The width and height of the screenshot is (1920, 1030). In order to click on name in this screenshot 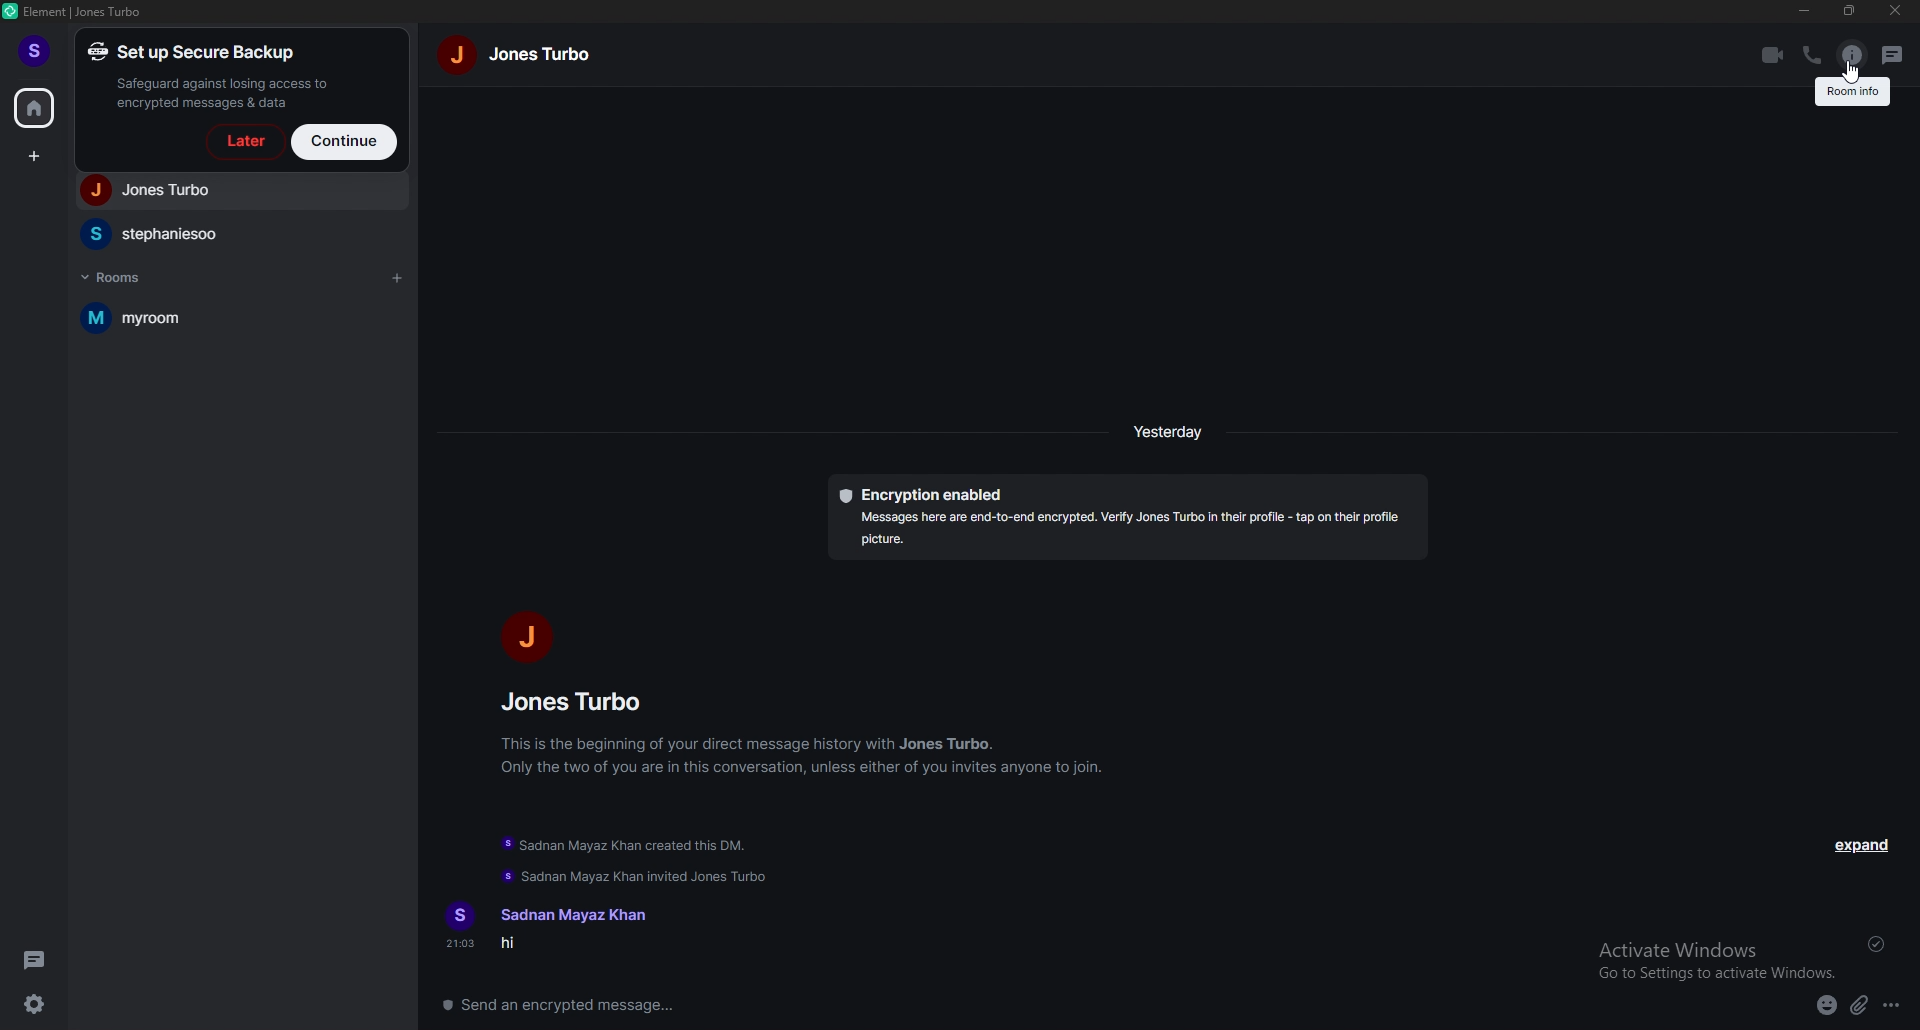, I will do `click(520, 53)`.